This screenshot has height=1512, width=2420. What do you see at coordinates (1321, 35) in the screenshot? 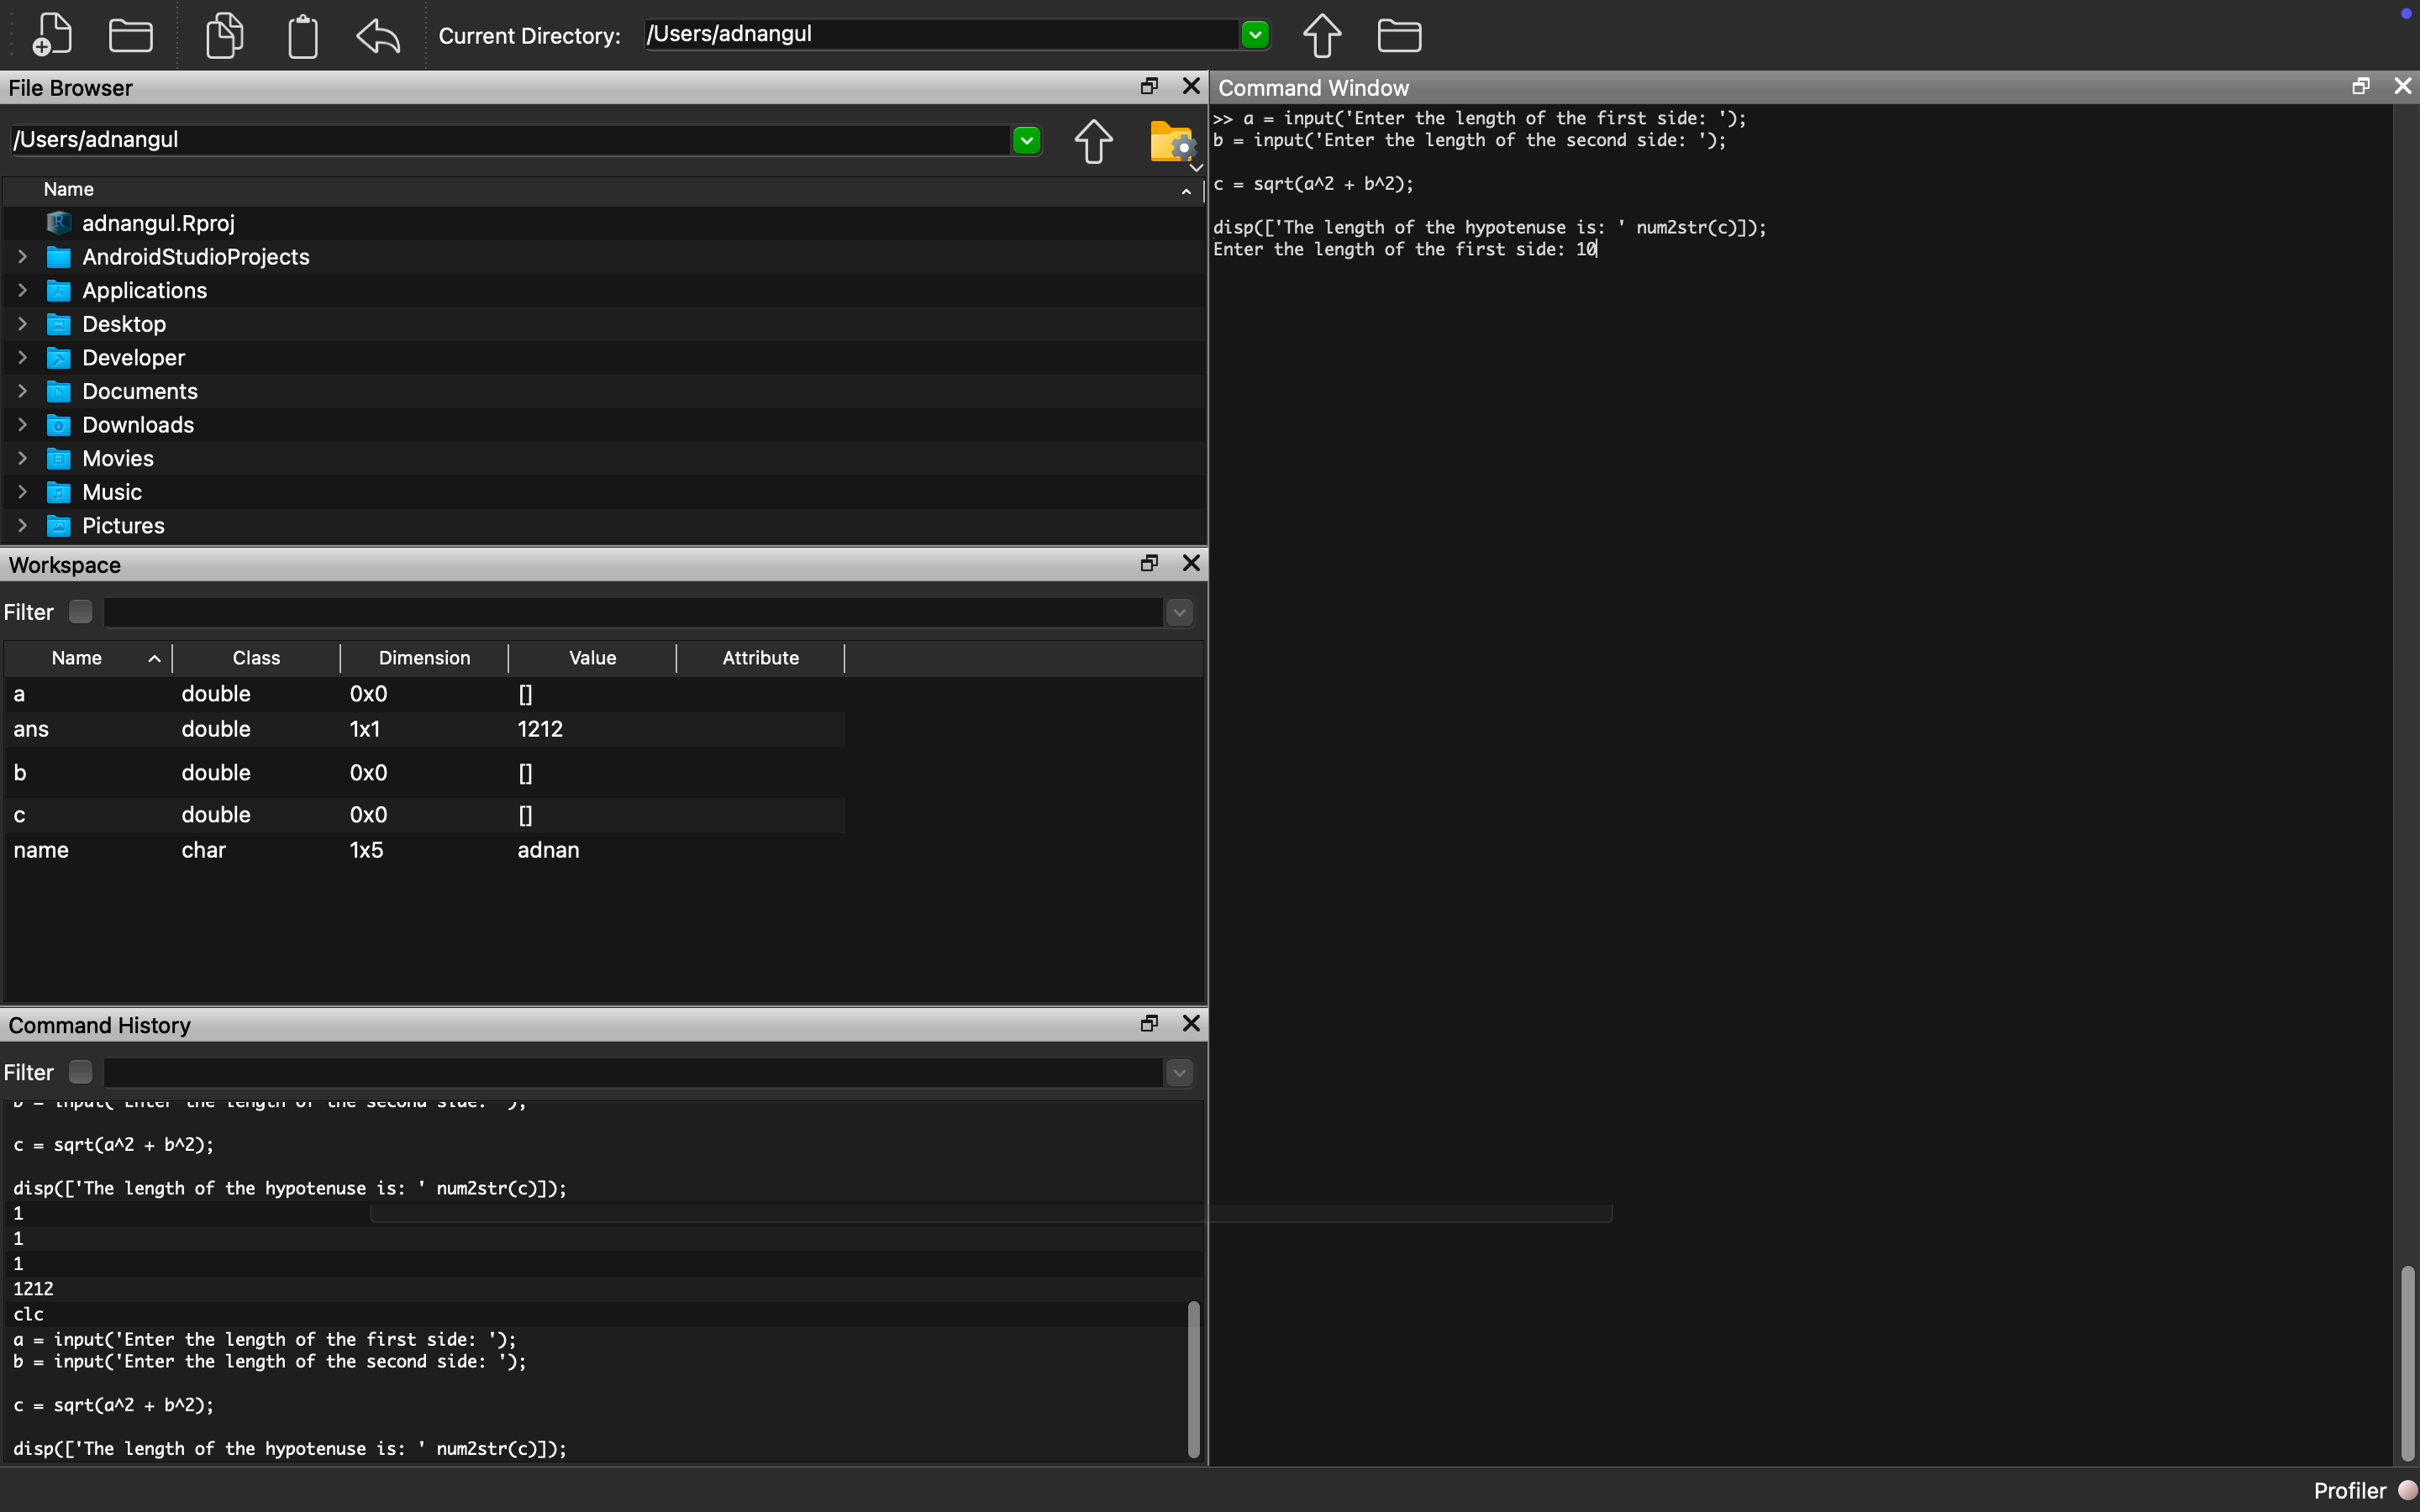
I see `move up` at bounding box center [1321, 35].